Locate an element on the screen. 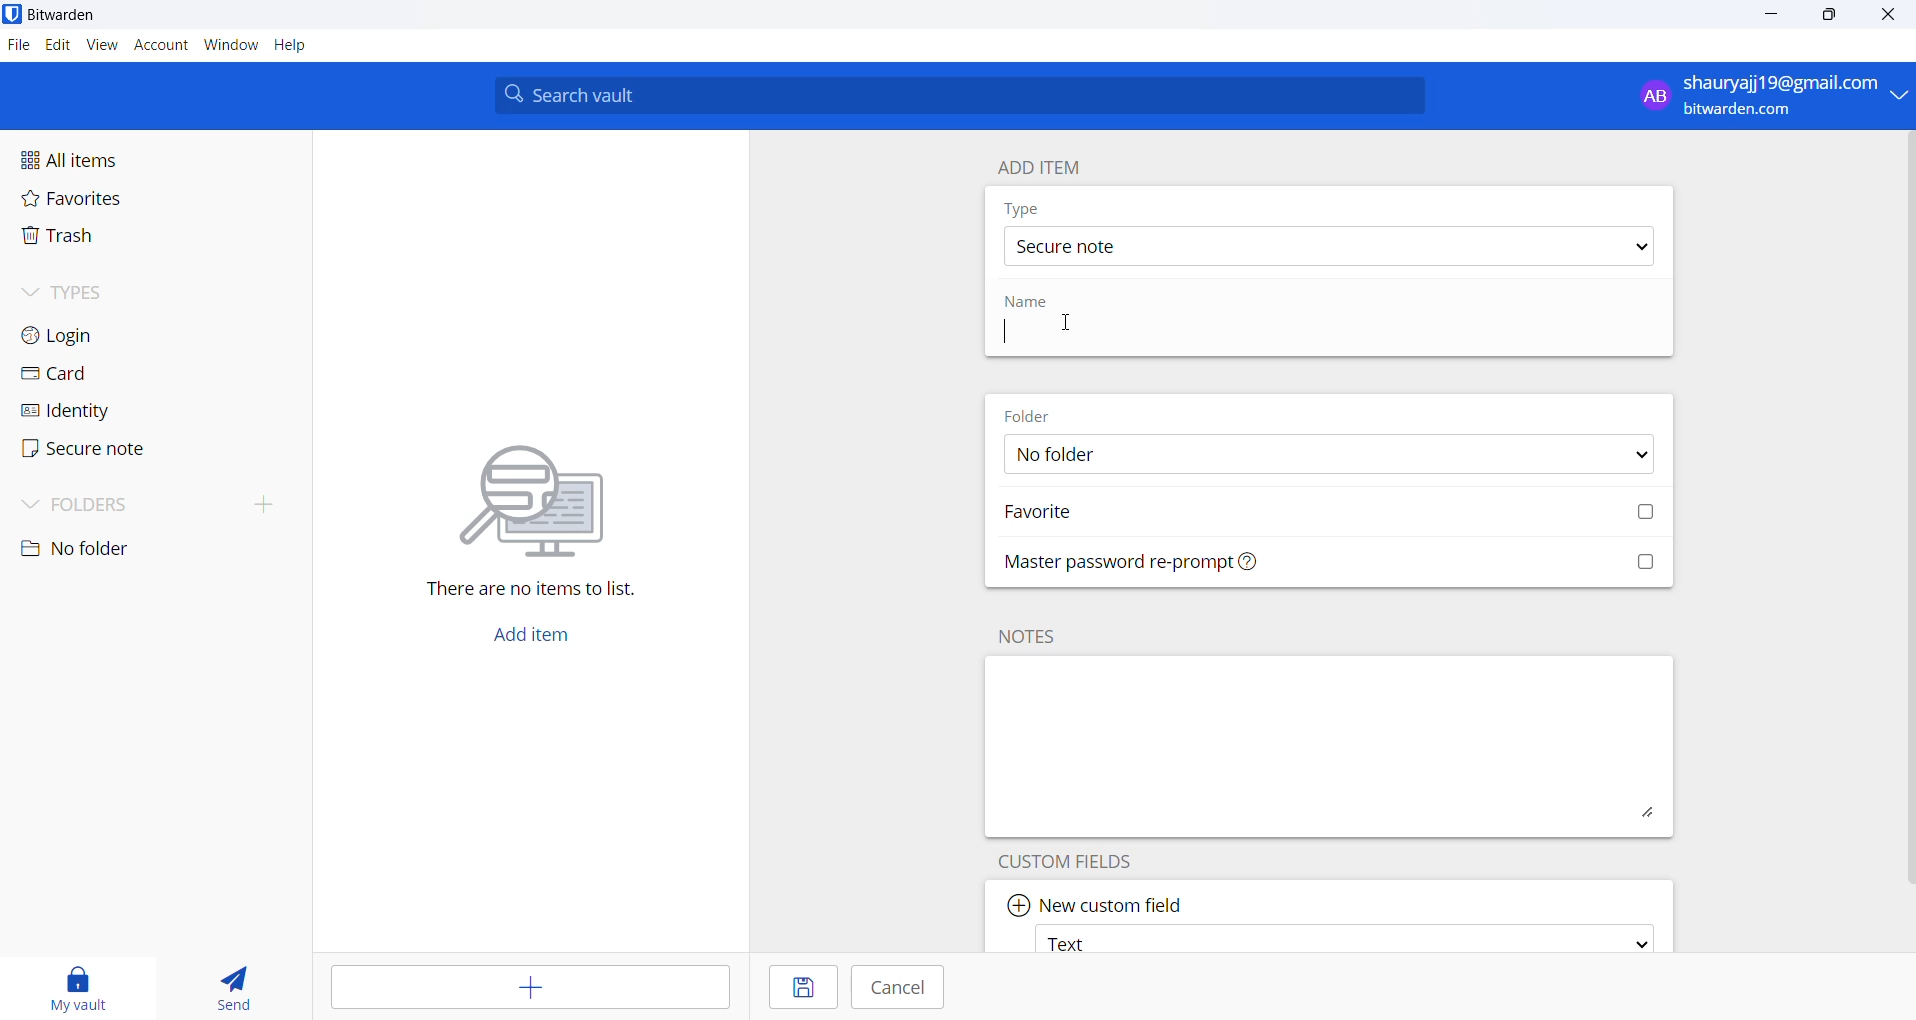 The image size is (1916, 1020). types is located at coordinates (95, 292).